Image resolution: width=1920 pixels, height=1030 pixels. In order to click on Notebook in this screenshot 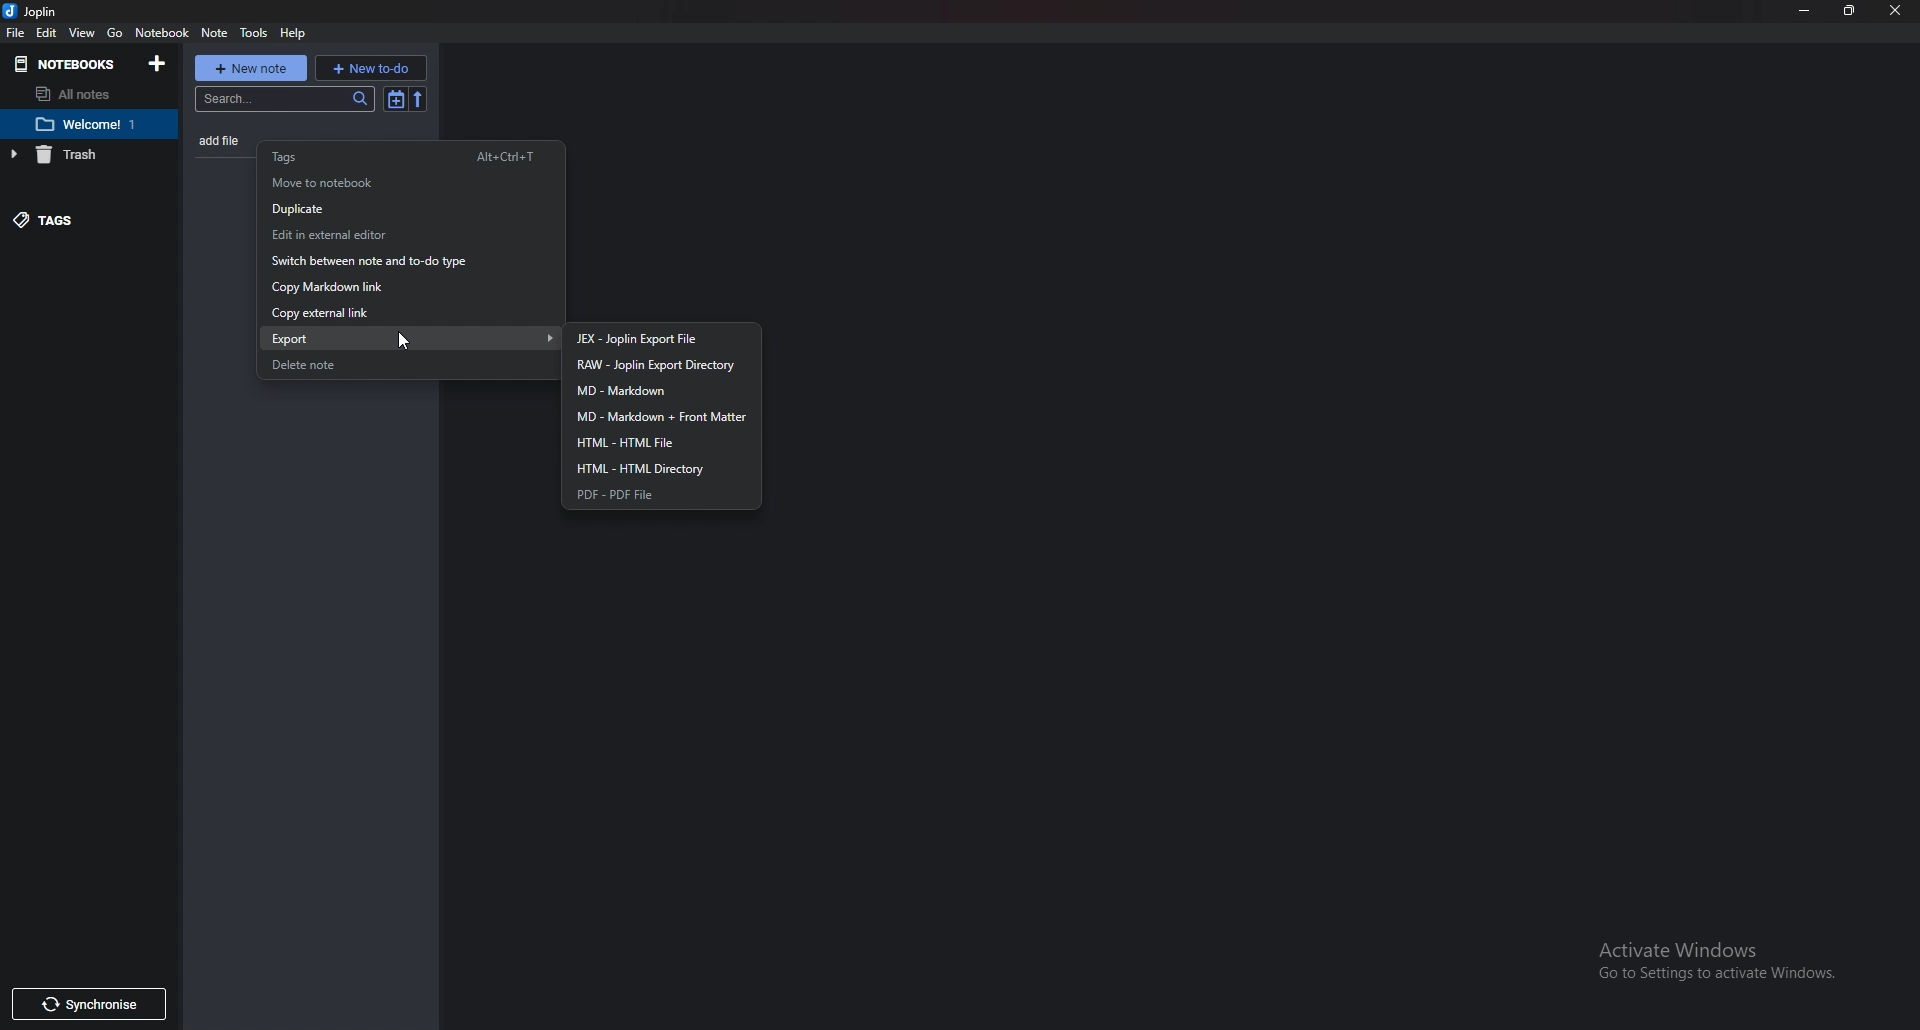, I will do `click(162, 32)`.